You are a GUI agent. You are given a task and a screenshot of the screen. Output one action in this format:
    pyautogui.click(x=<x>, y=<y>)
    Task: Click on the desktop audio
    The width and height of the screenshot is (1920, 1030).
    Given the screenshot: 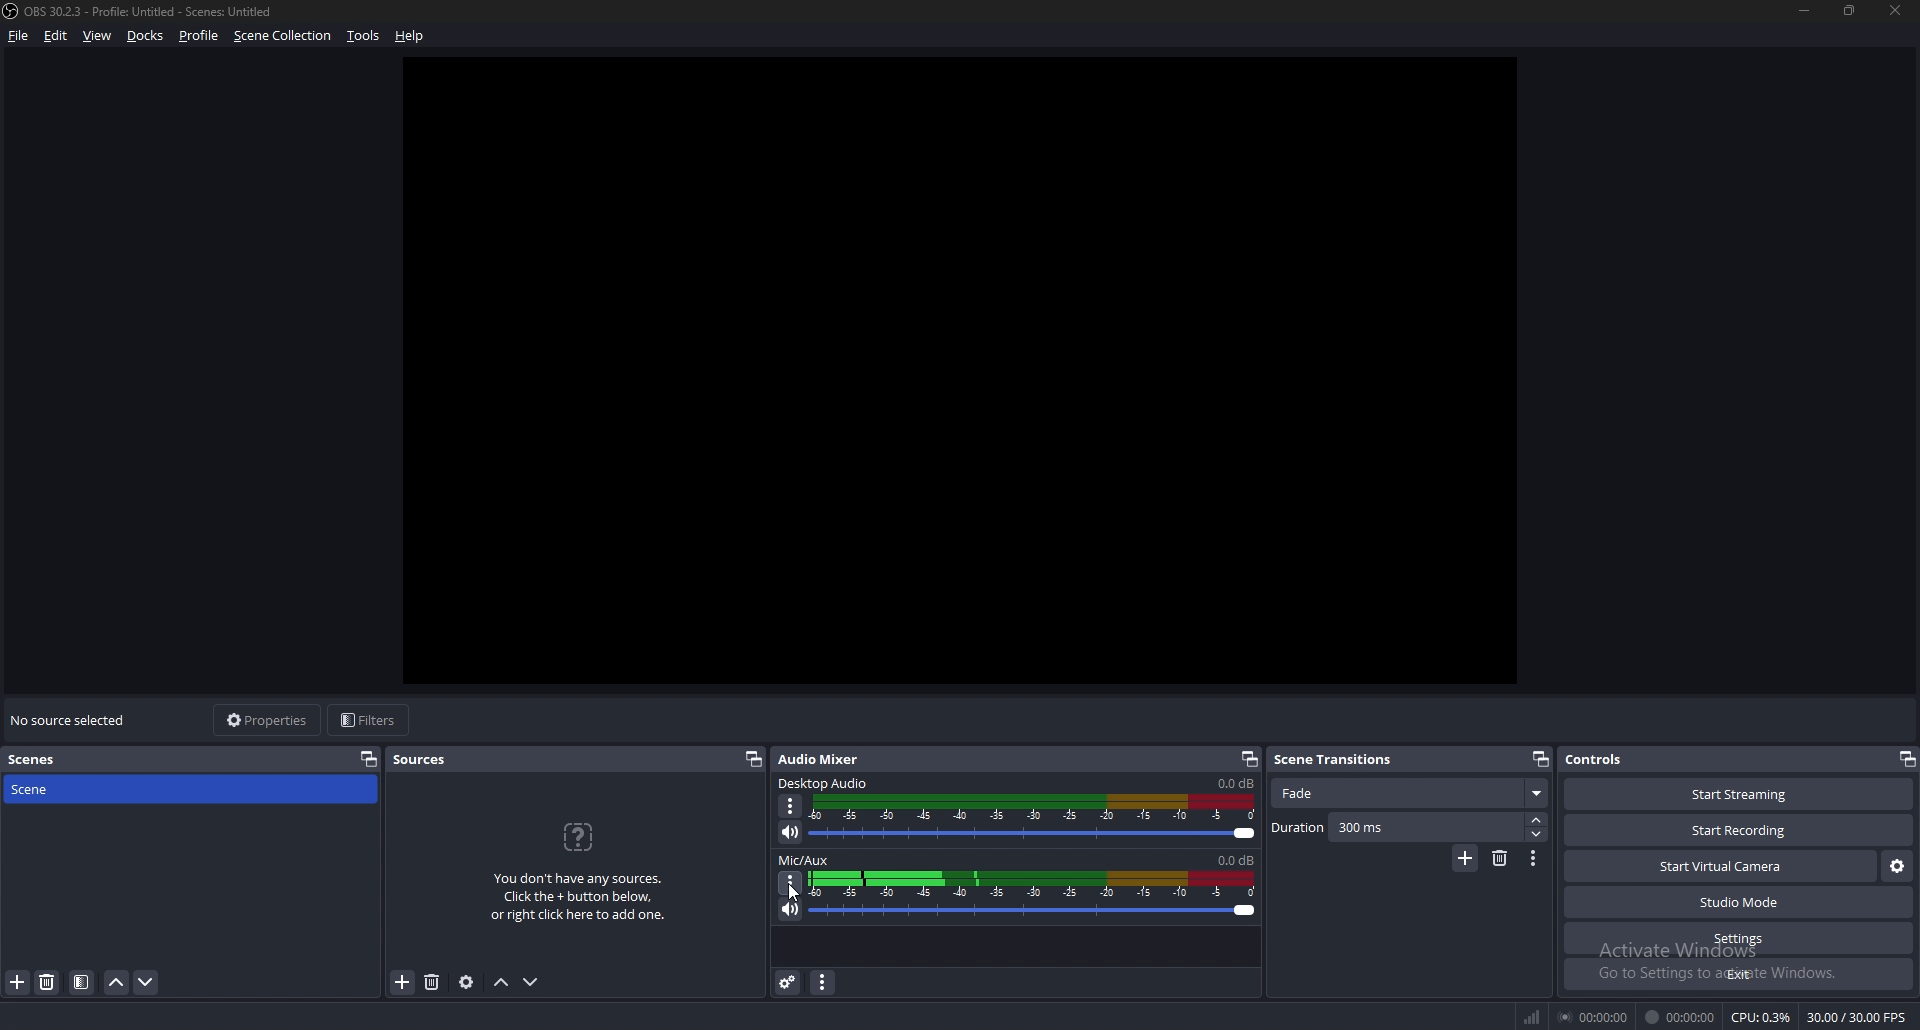 What is the action you would take?
    pyautogui.click(x=826, y=783)
    